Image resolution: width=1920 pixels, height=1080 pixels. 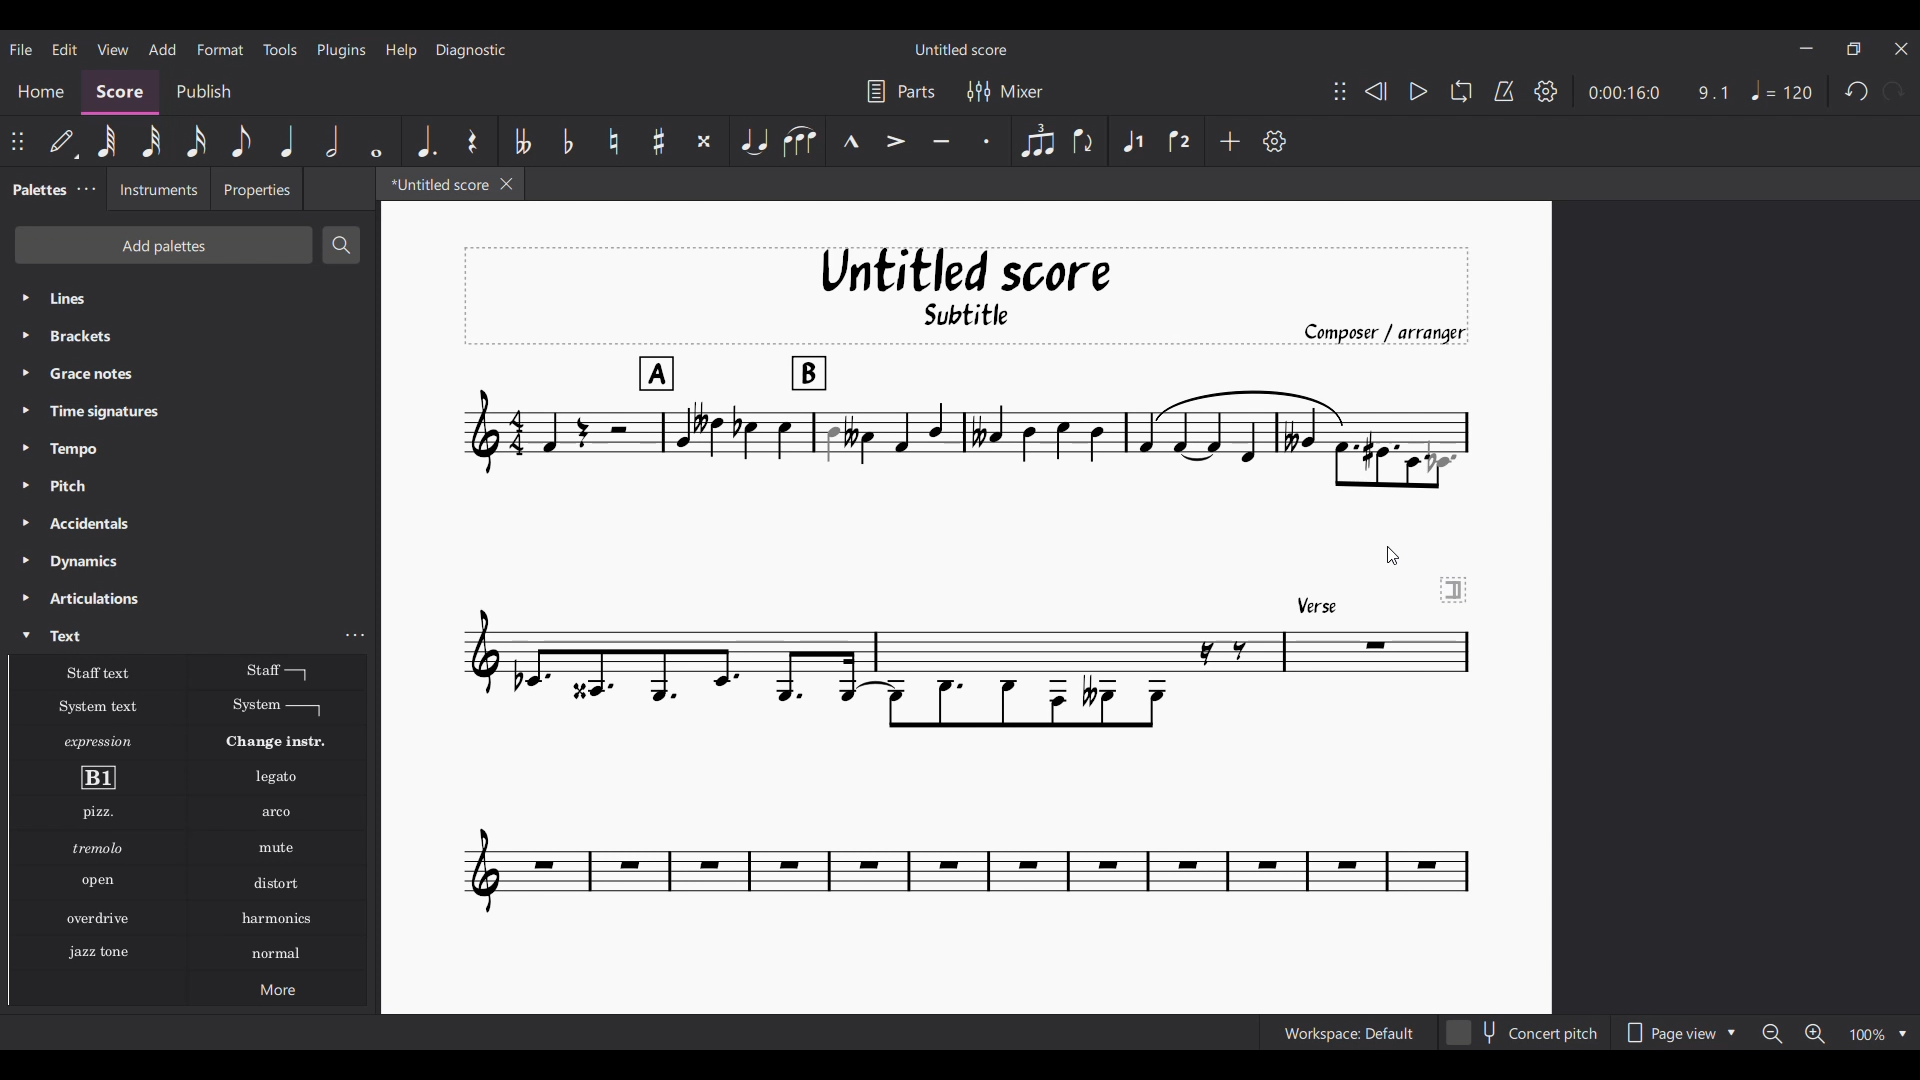 What do you see at coordinates (190, 562) in the screenshot?
I see `Dynamics` at bounding box center [190, 562].